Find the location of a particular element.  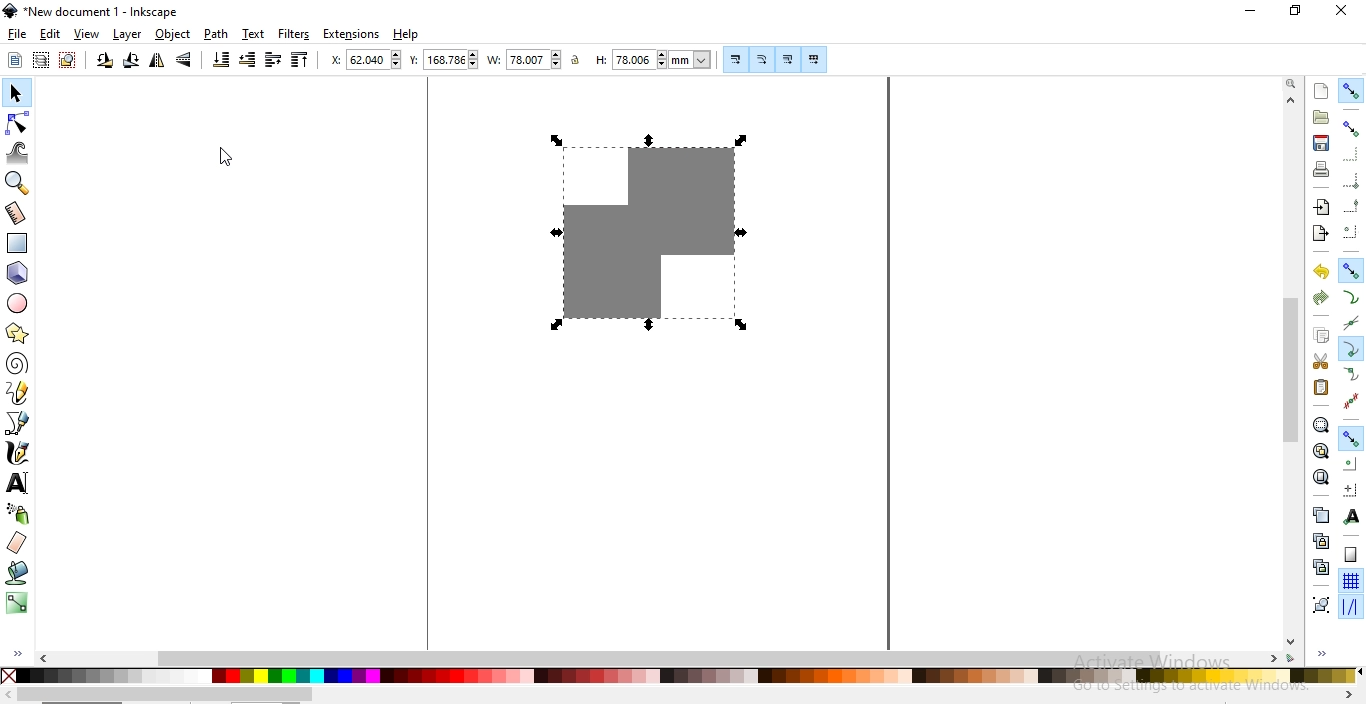

move gradient along with objects is located at coordinates (788, 60).